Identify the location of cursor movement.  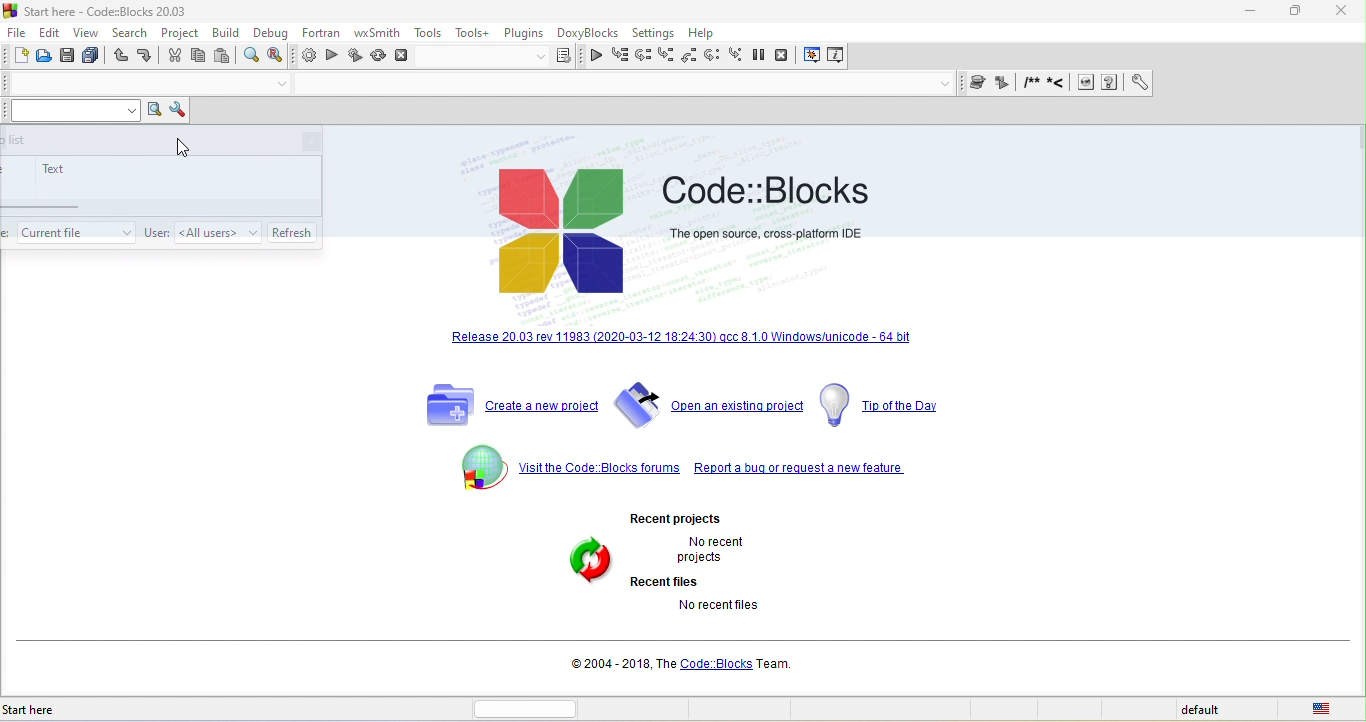
(183, 150).